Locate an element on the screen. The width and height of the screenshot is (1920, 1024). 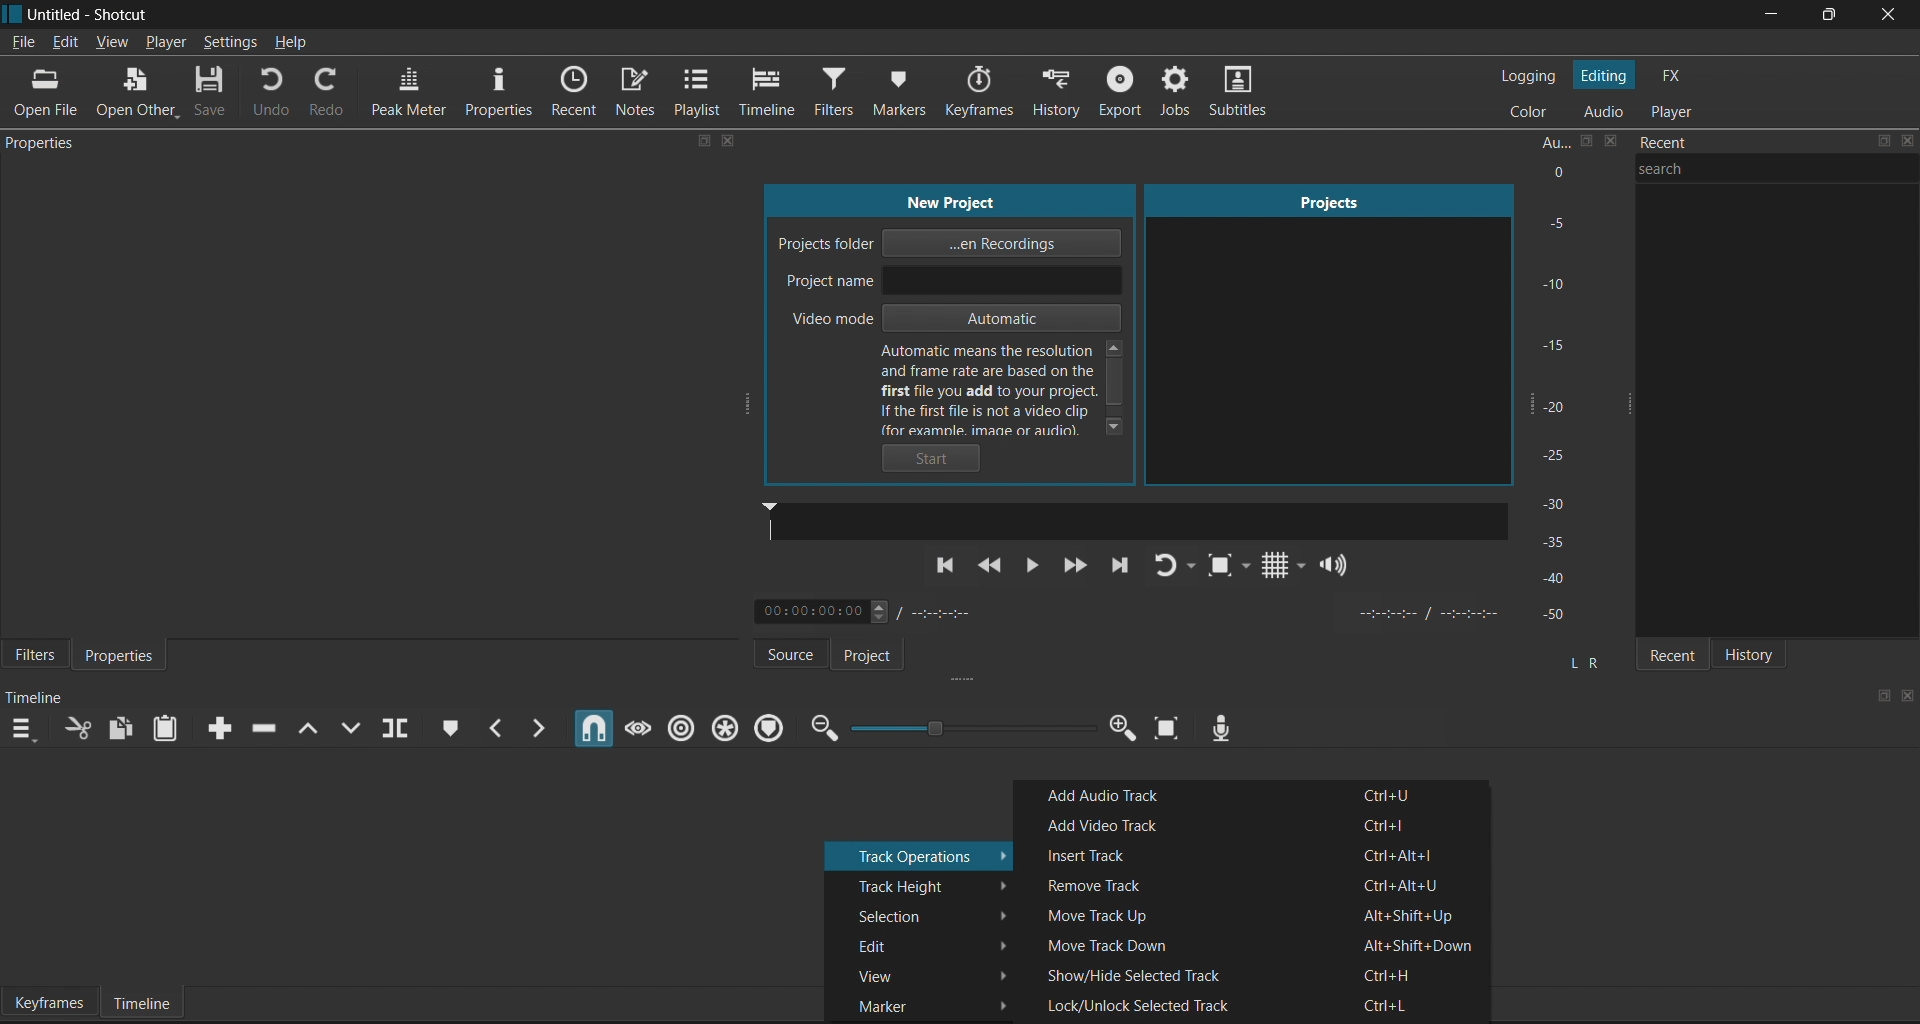
Lift is located at coordinates (313, 726).